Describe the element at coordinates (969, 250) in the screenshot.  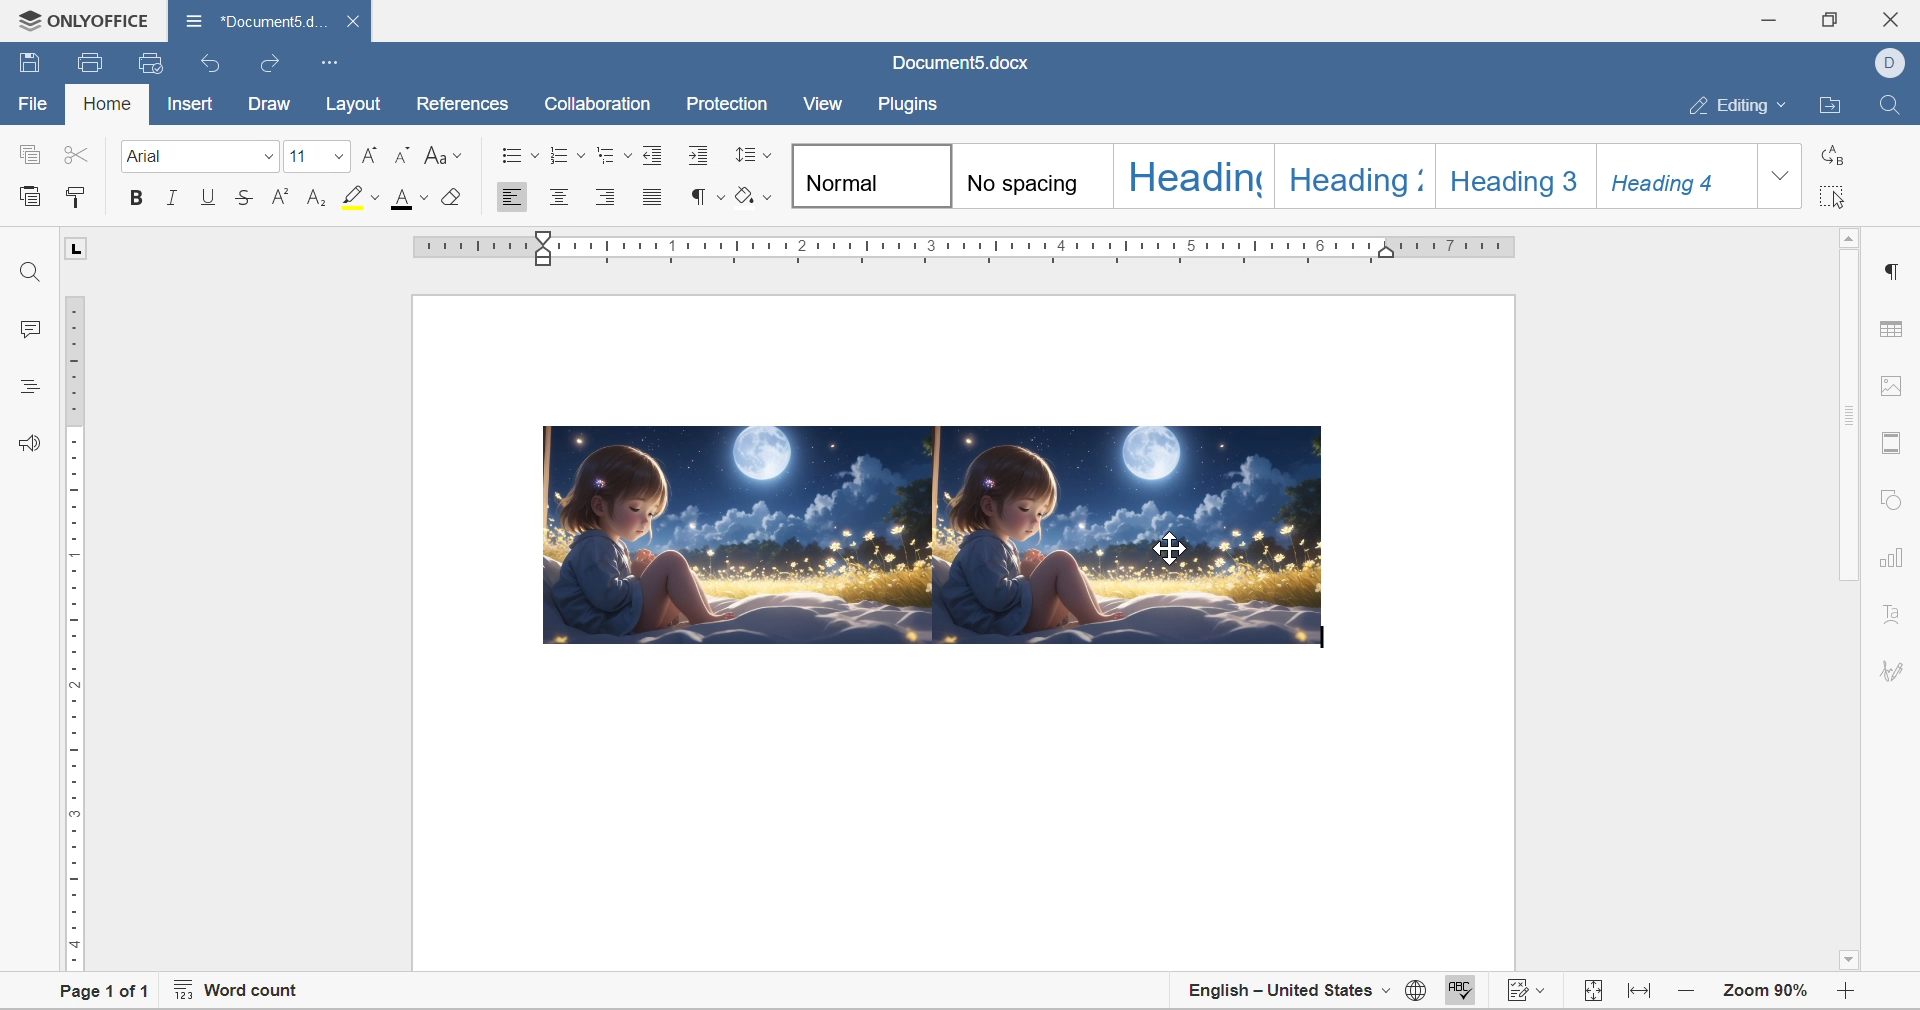
I see `ruler` at that location.